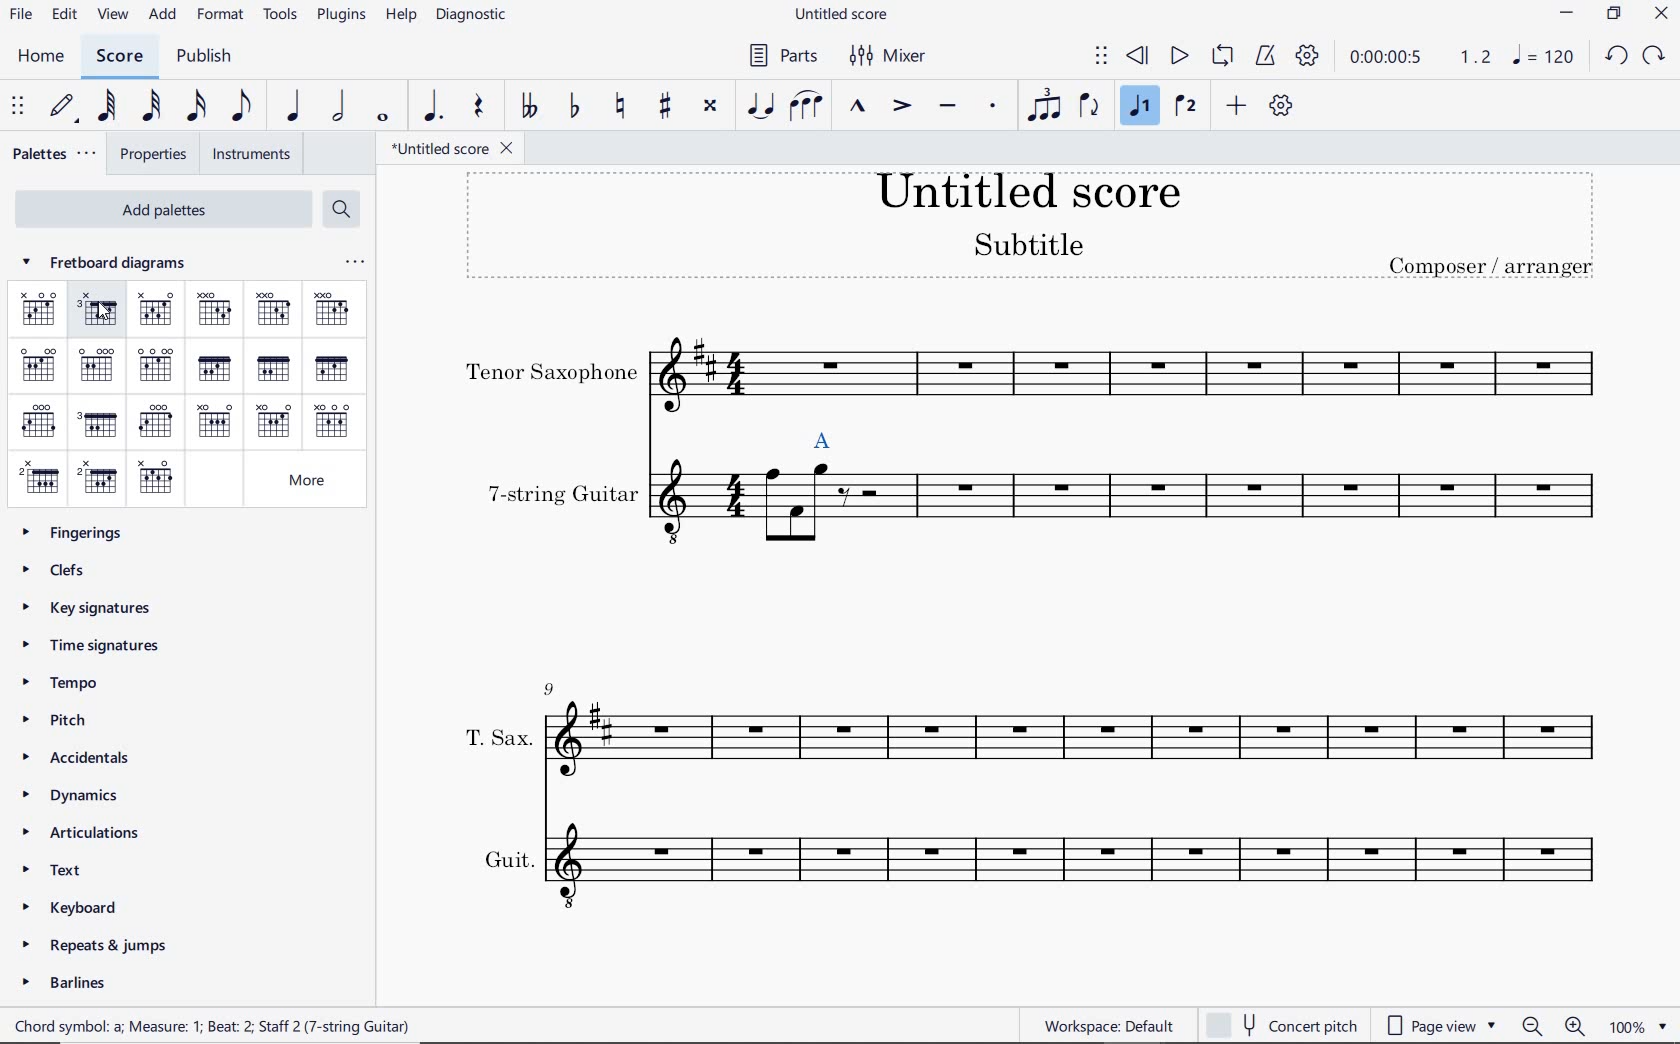 The width and height of the screenshot is (1680, 1044). Describe the element at coordinates (824, 437) in the screenshot. I see `selected chord` at that location.